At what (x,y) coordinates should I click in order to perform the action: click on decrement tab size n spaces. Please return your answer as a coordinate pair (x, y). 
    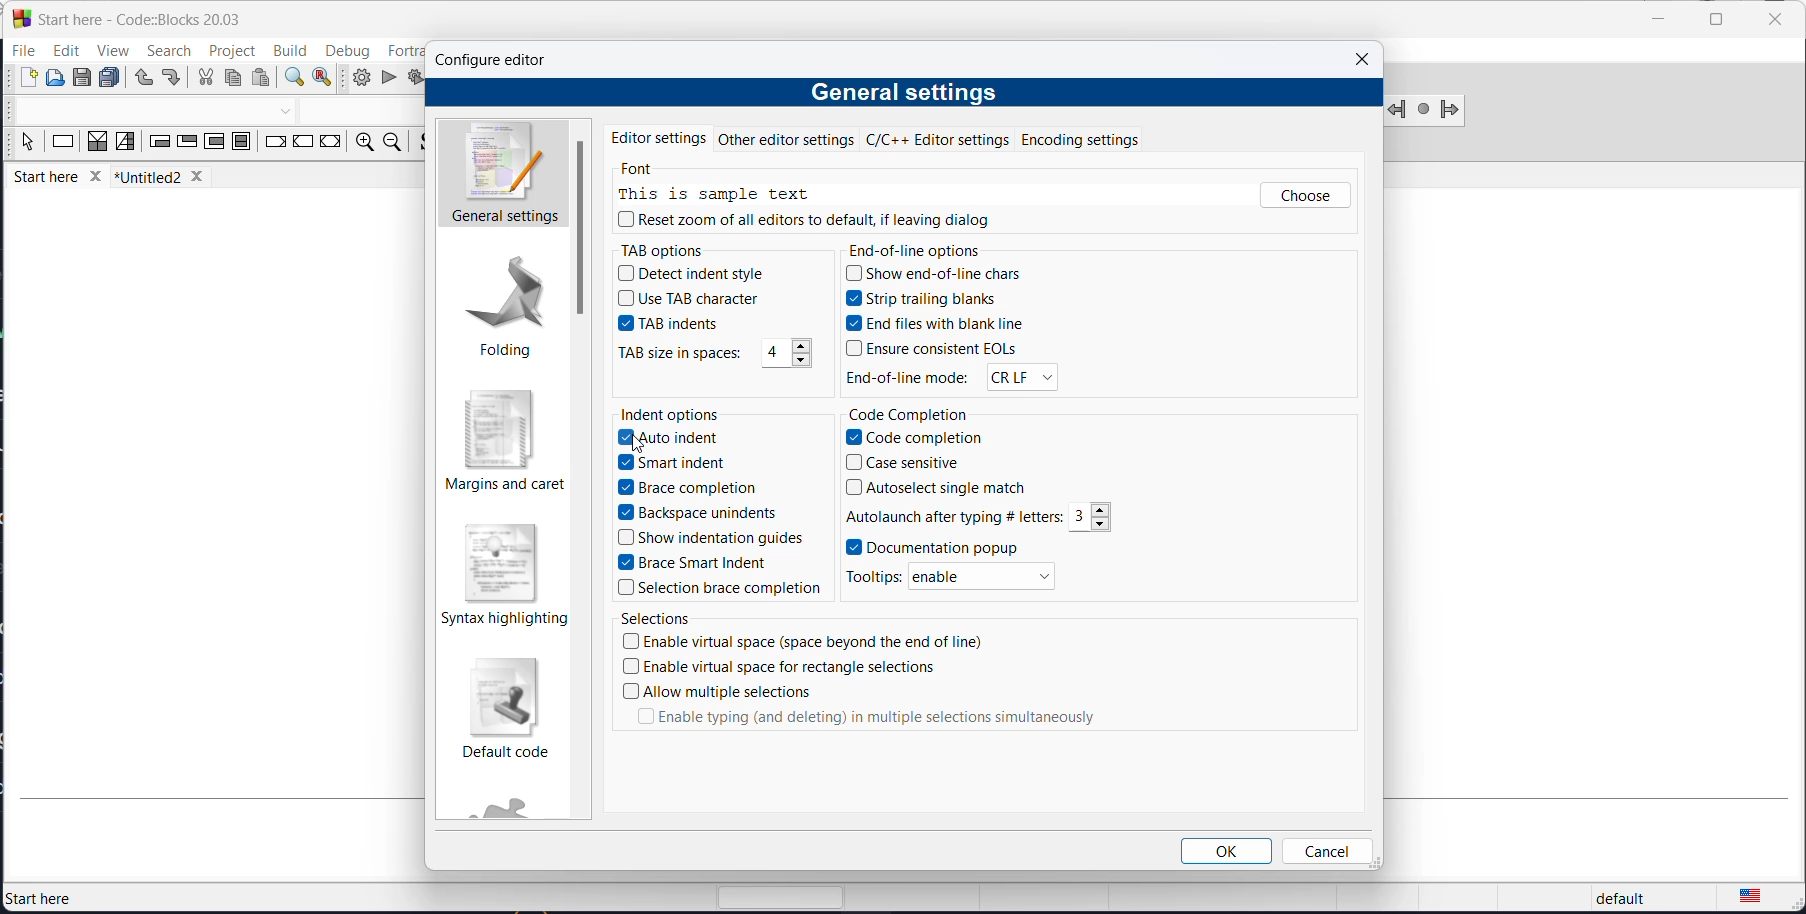
    Looking at the image, I should click on (804, 362).